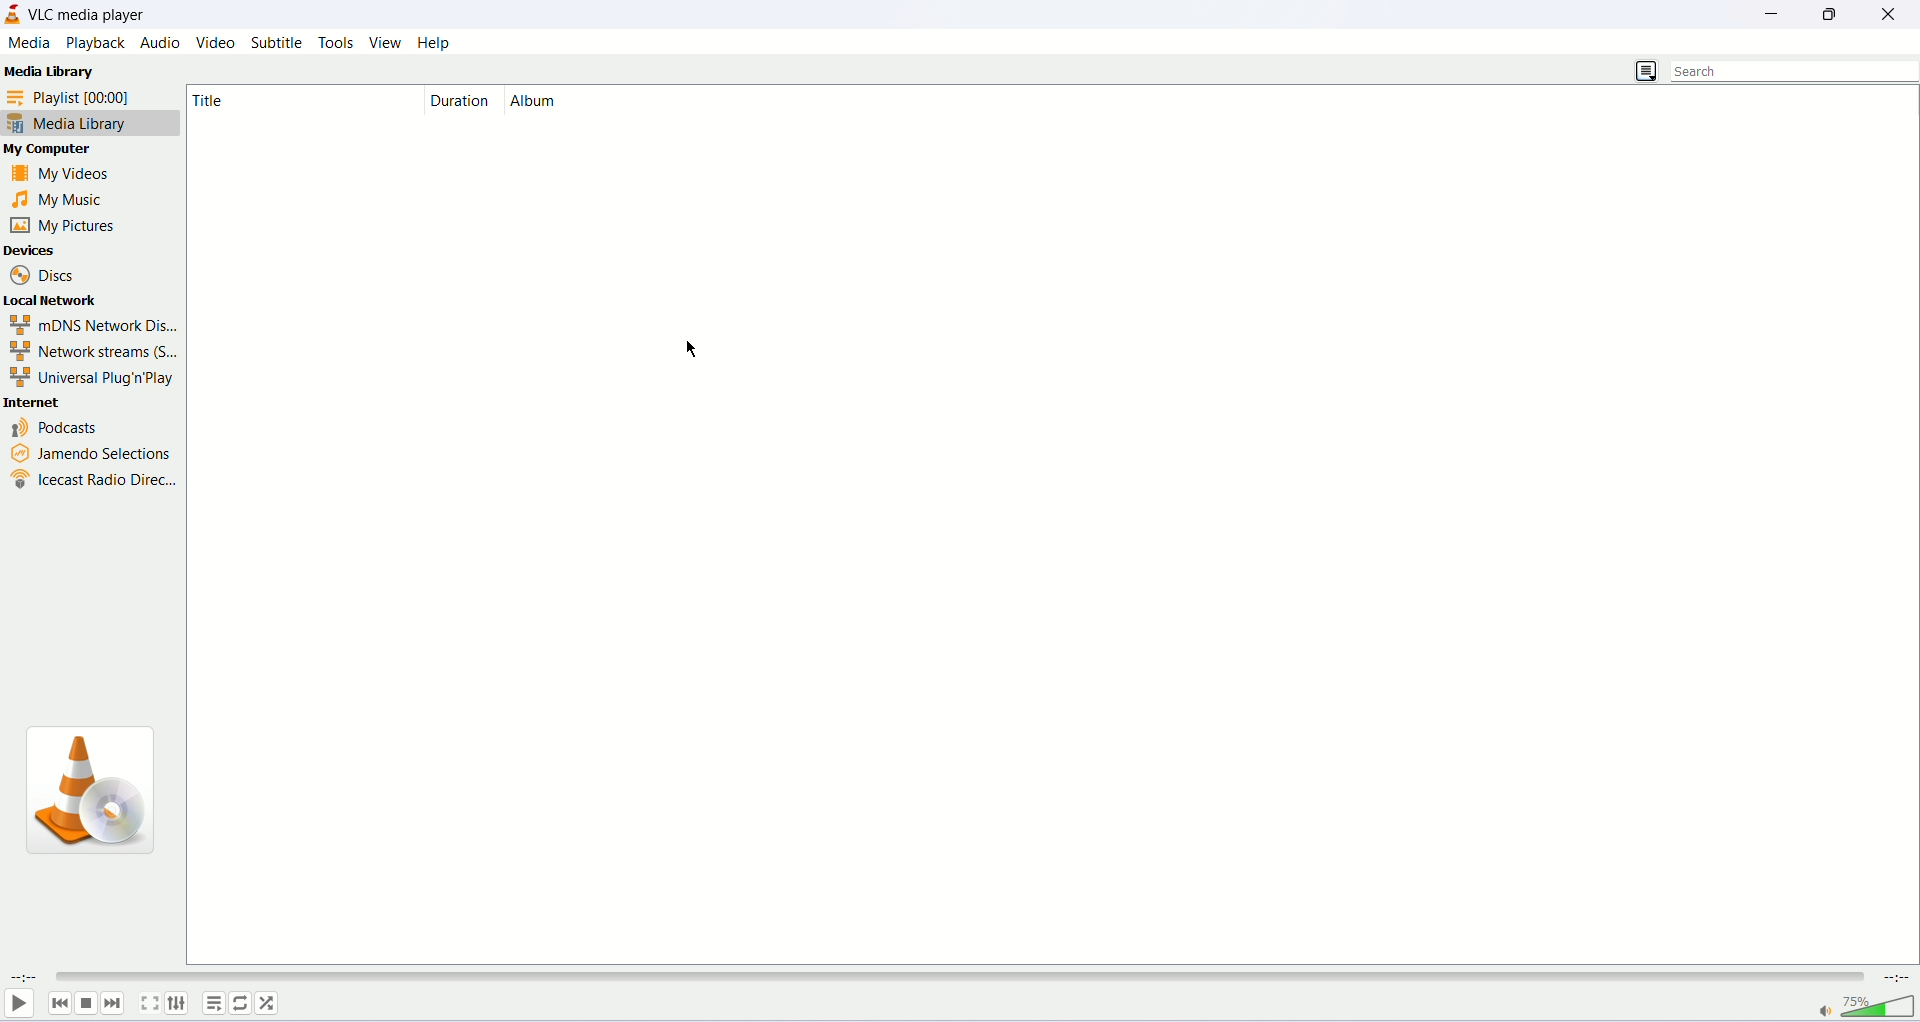  I want to click on played time, so click(24, 978).